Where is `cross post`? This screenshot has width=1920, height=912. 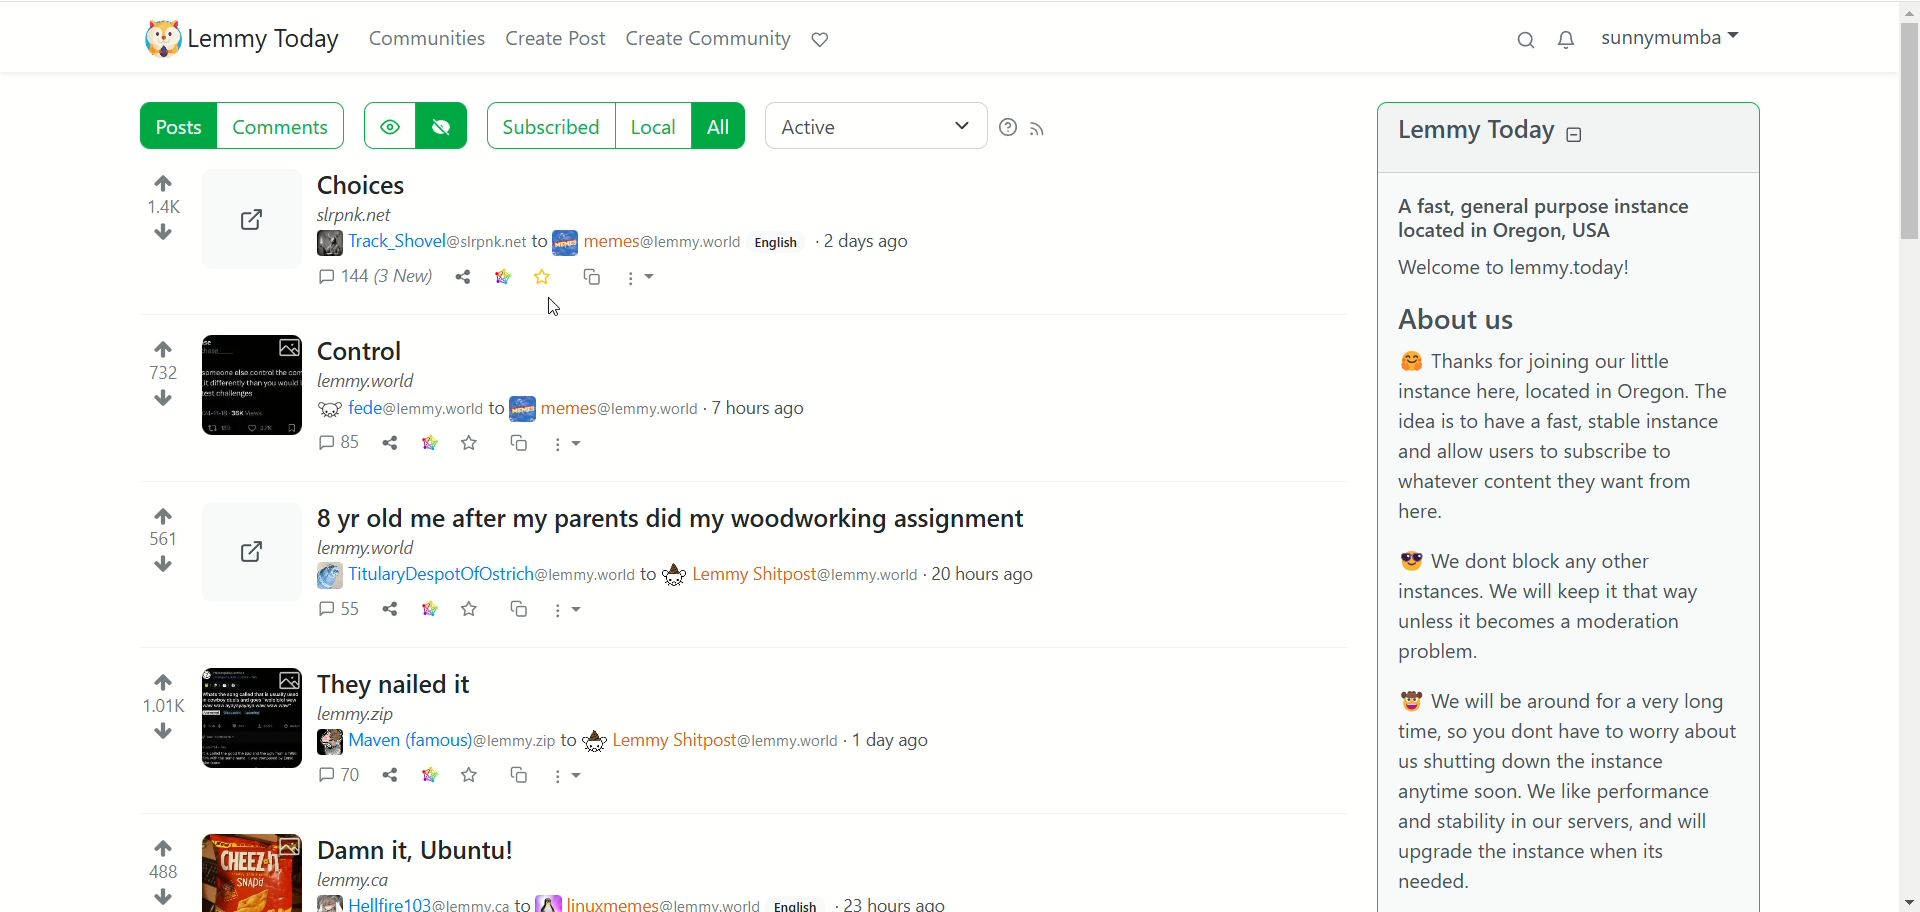
cross post is located at coordinates (512, 610).